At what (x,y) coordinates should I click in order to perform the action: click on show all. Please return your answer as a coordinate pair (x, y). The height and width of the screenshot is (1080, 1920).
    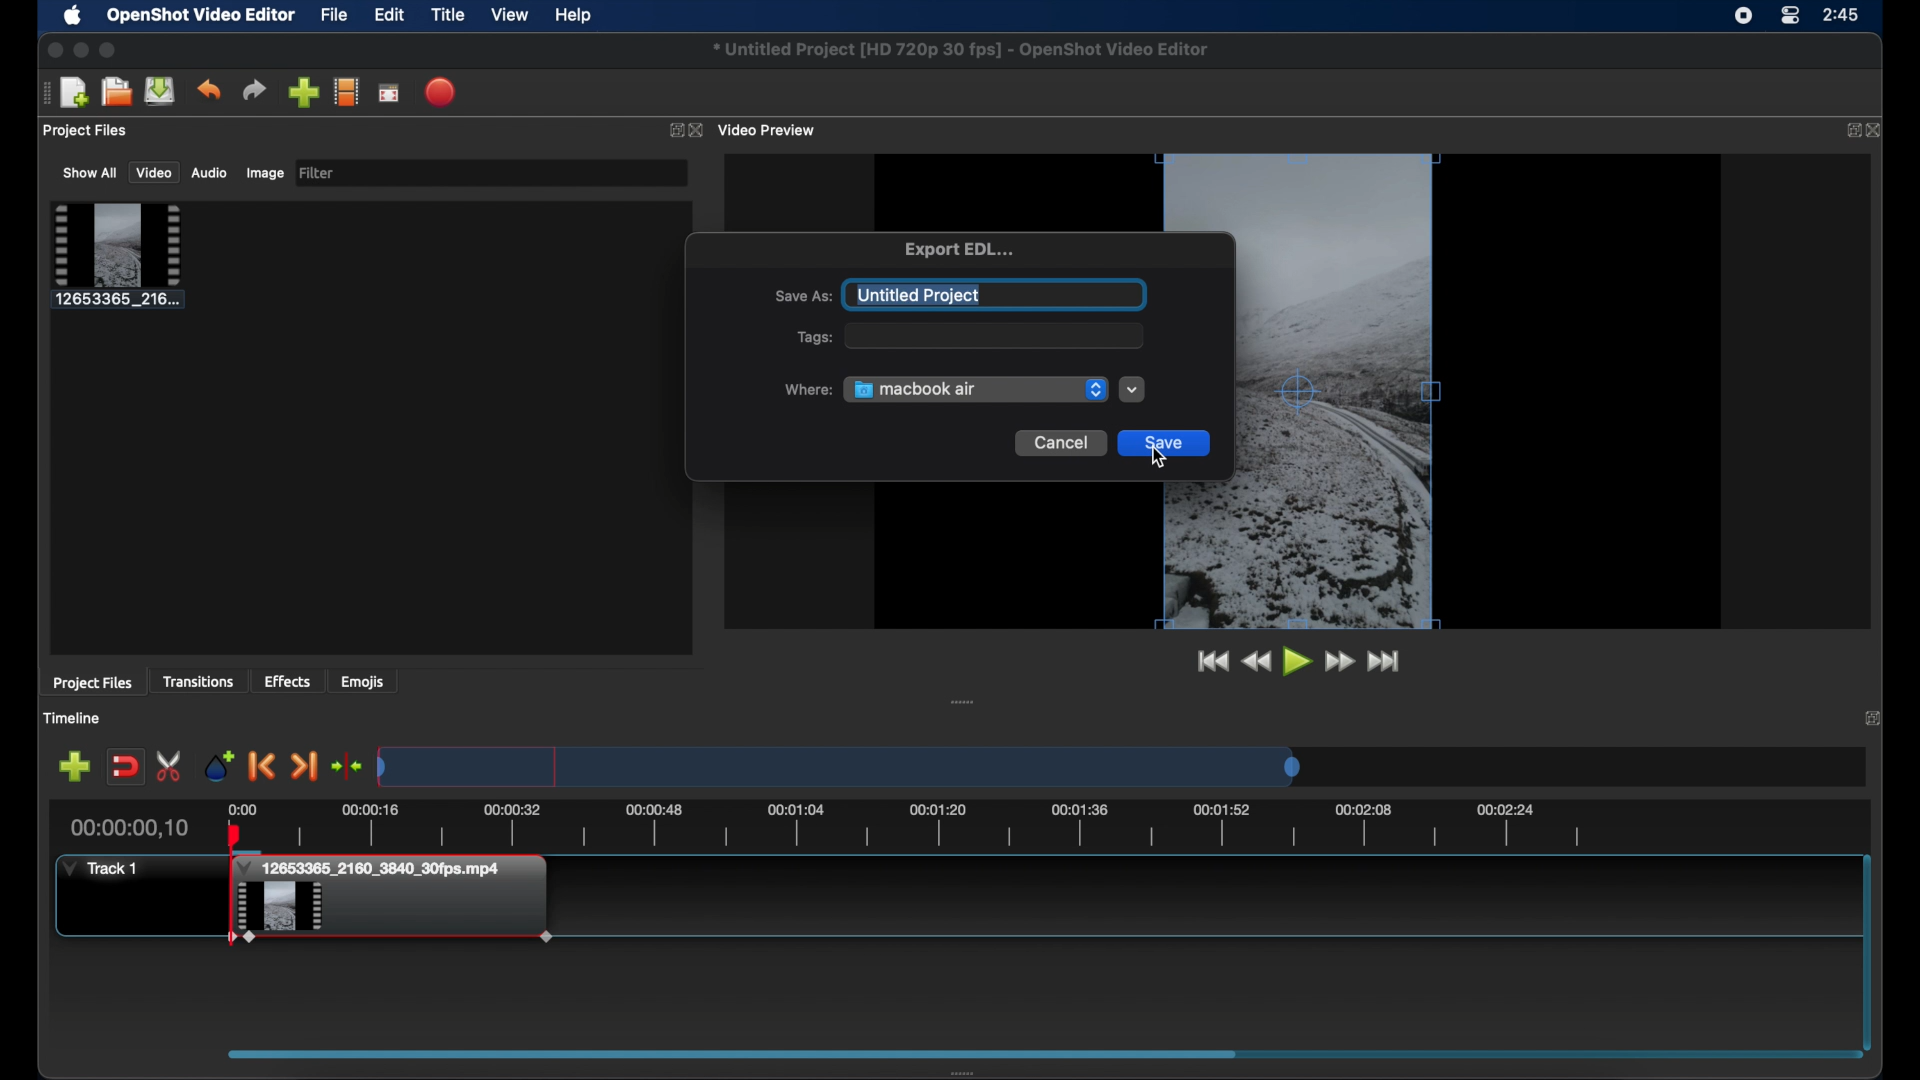
    Looking at the image, I should click on (89, 173).